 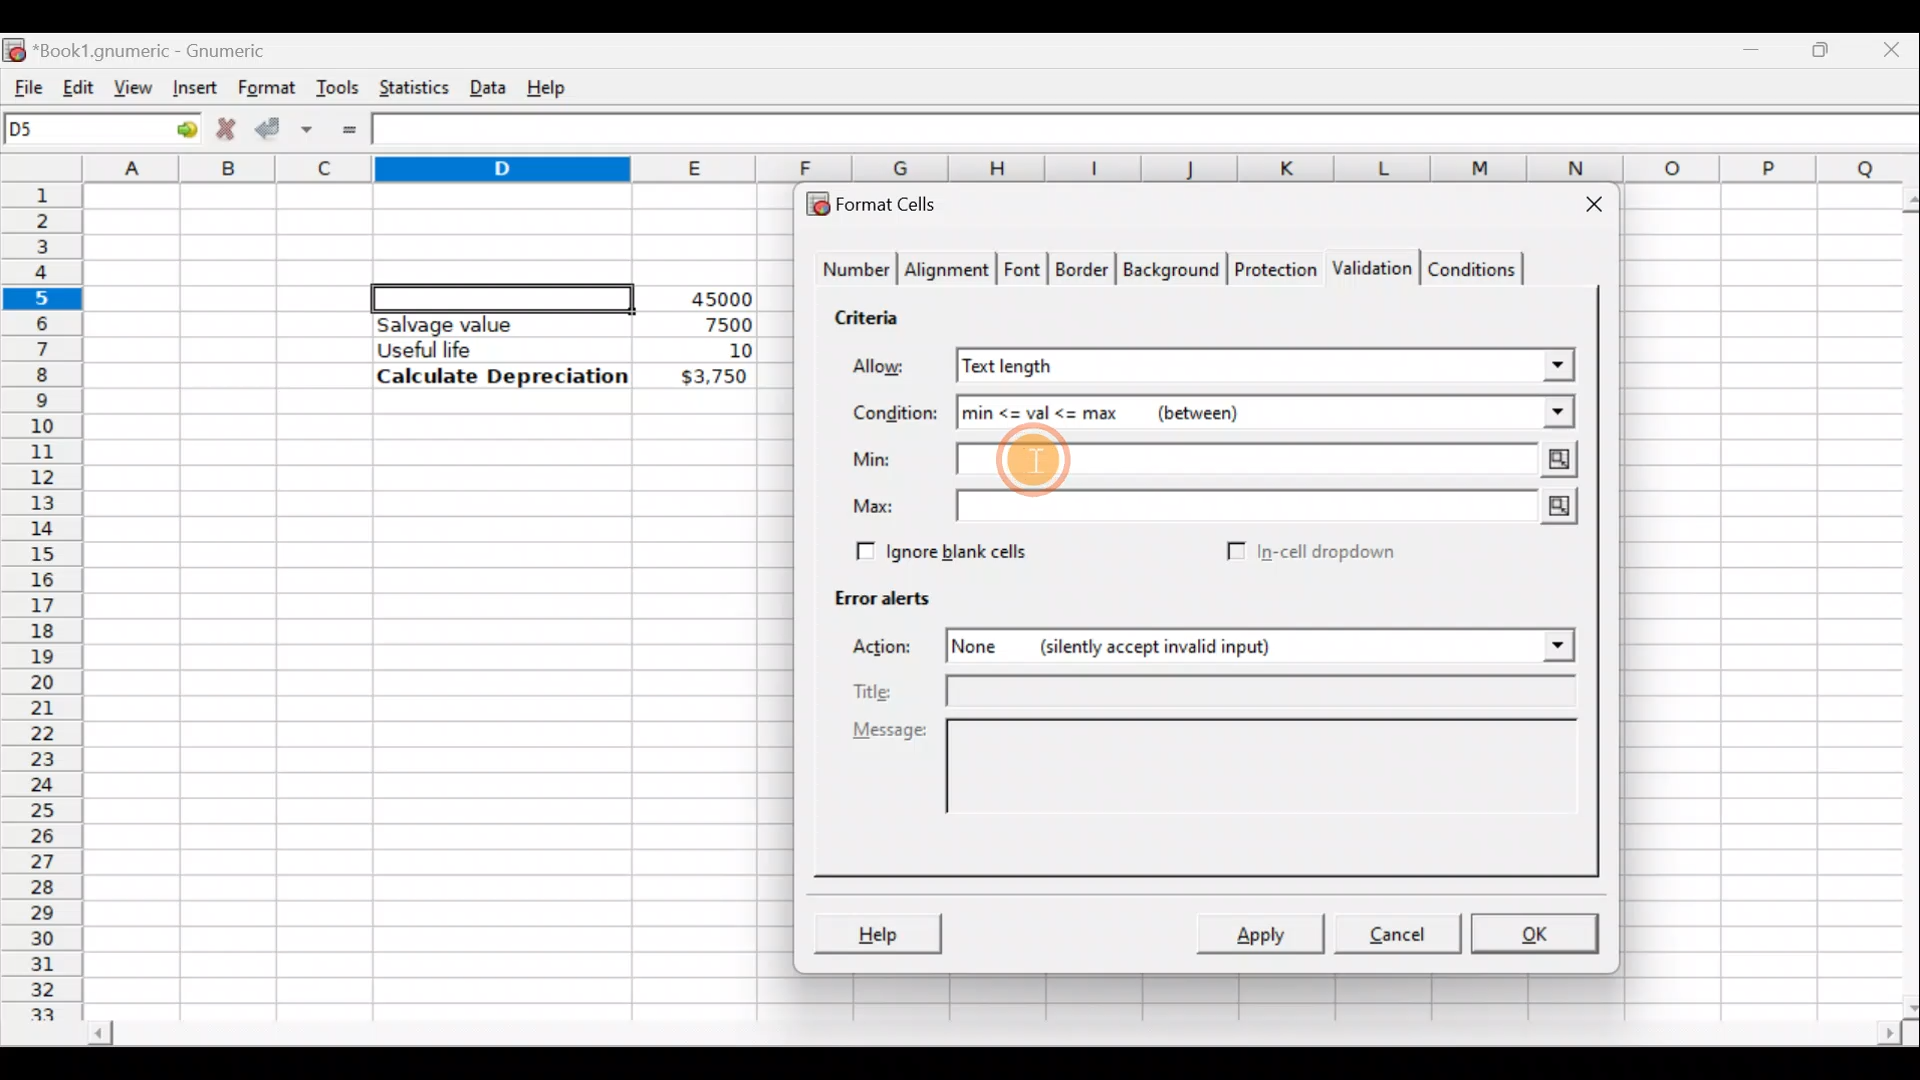 I want to click on Rows, so click(x=44, y=591).